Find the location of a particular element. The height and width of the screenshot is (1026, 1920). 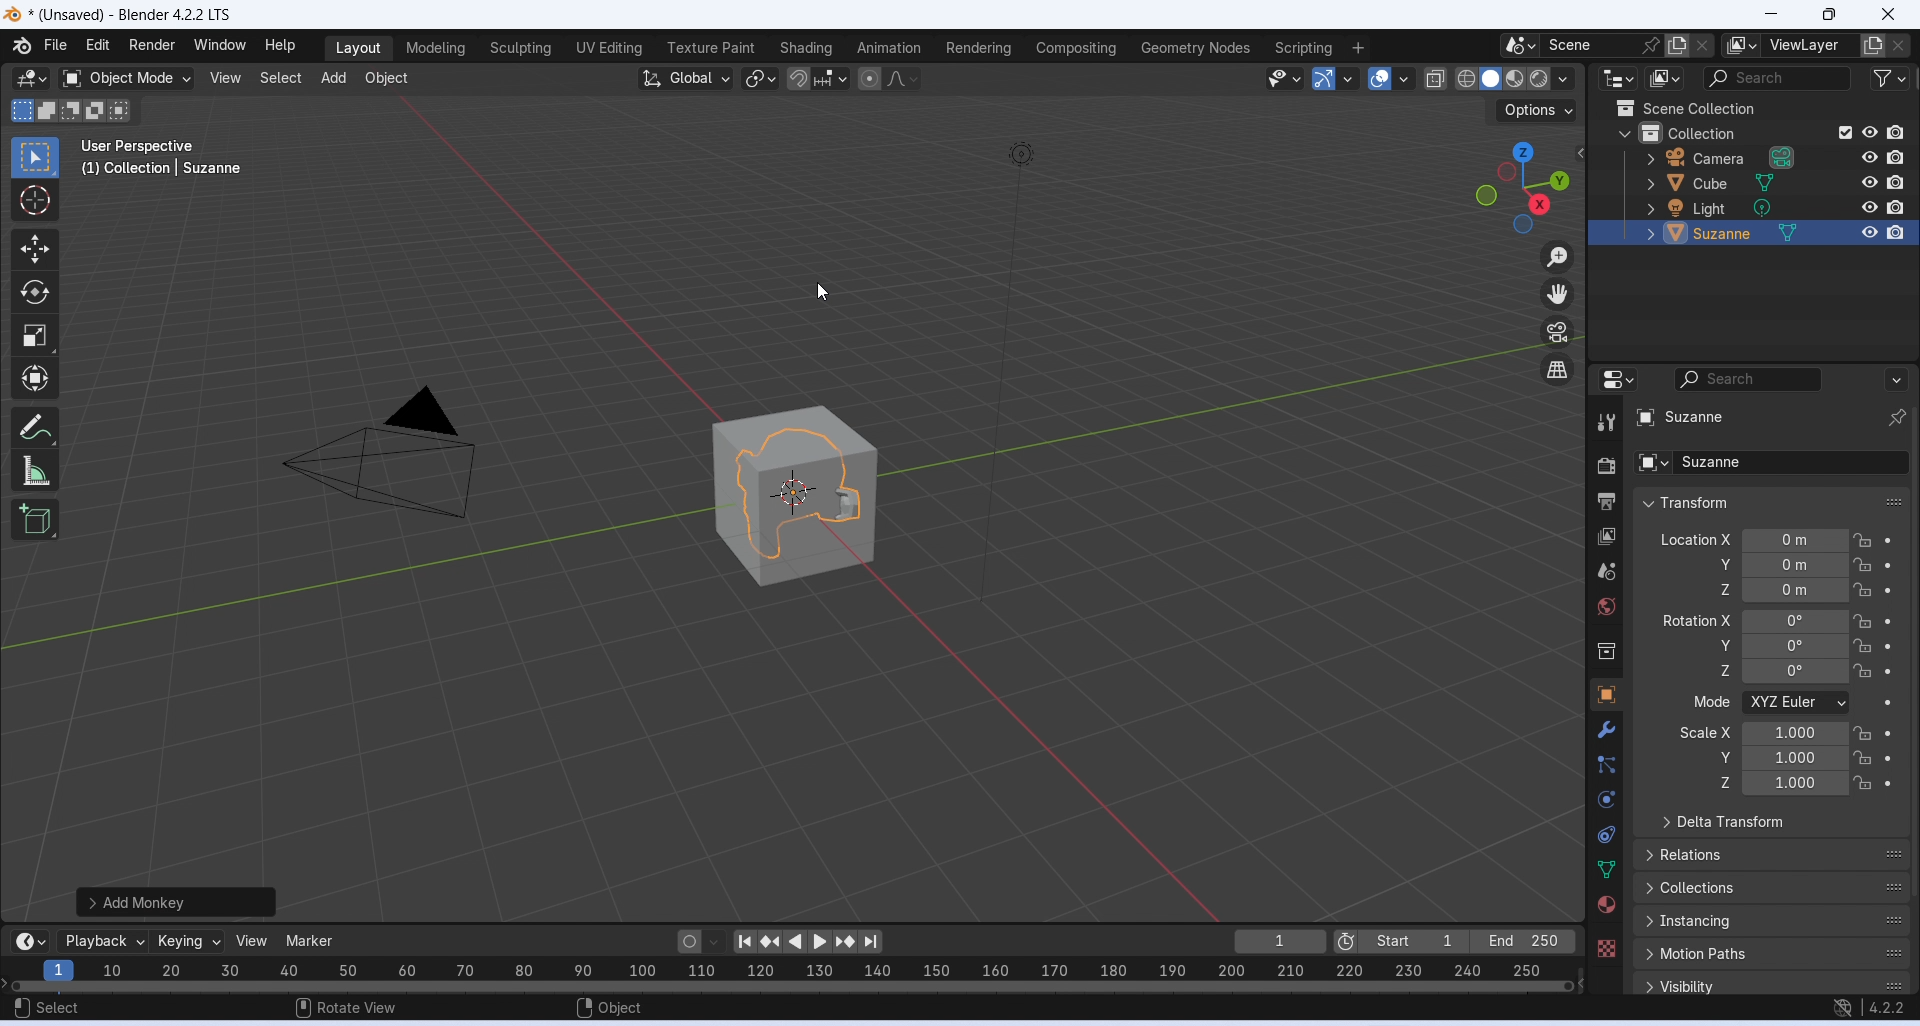

new scene is located at coordinates (1678, 46).